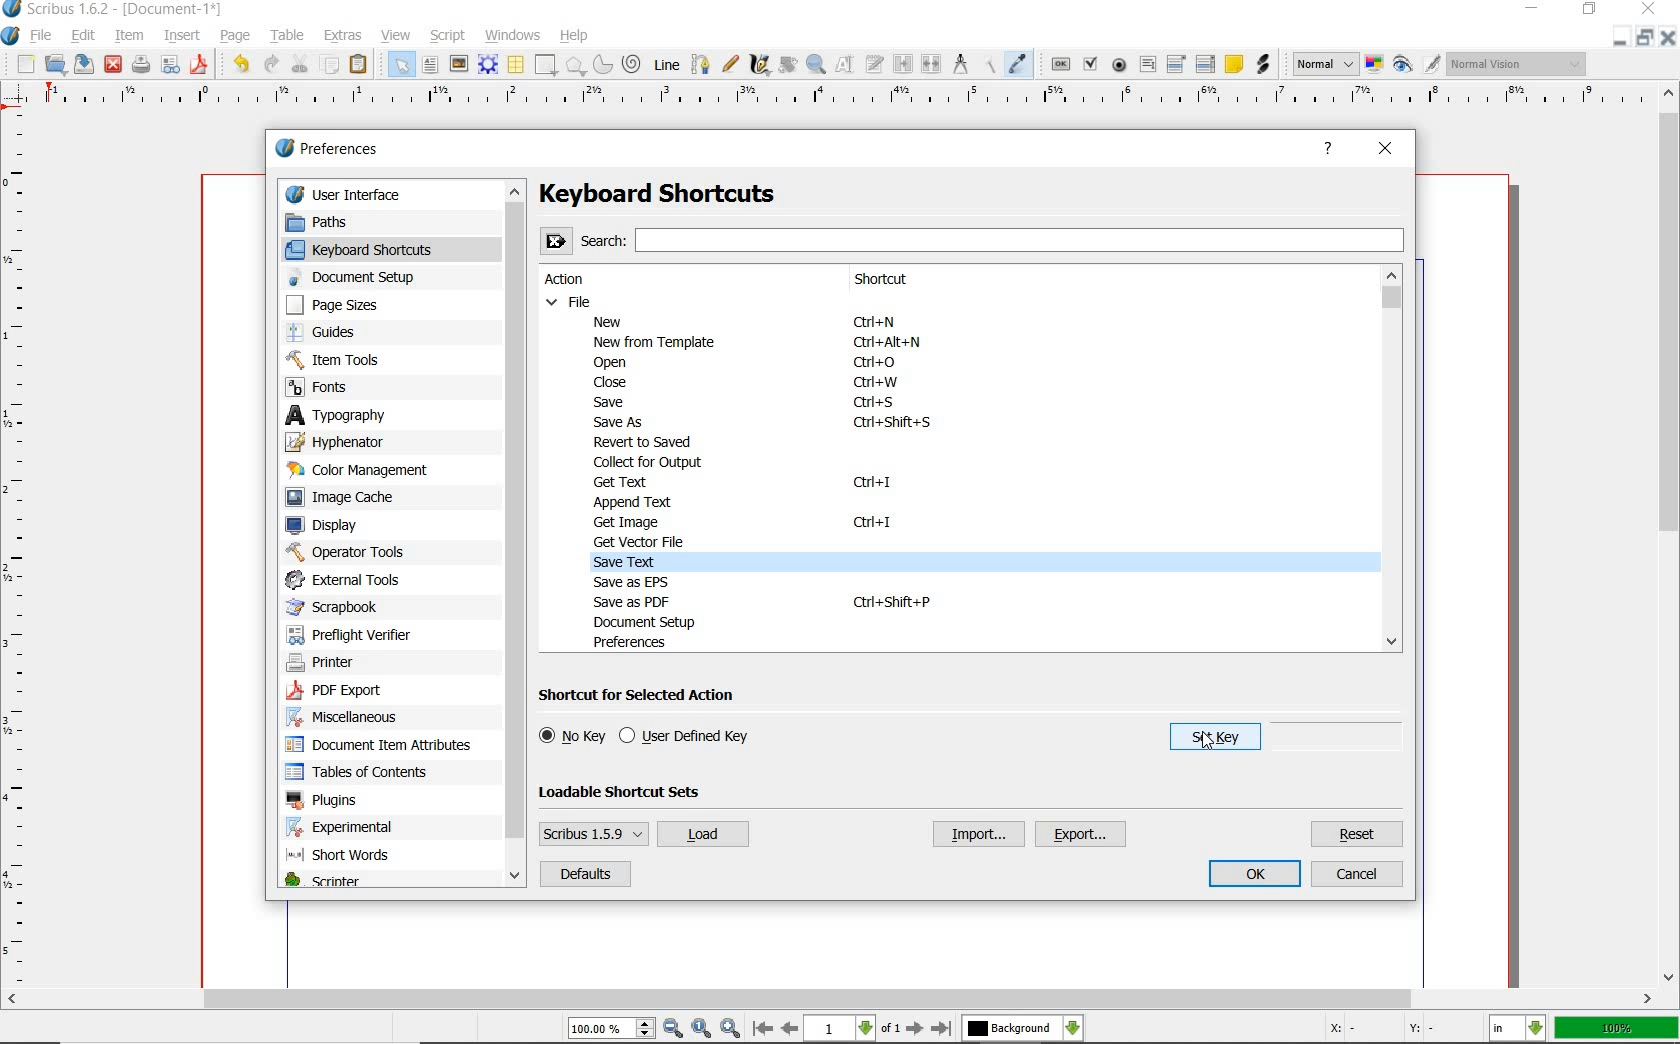 This screenshot has height=1044, width=1680. Describe the element at coordinates (574, 280) in the screenshot. I see `action` at that location.